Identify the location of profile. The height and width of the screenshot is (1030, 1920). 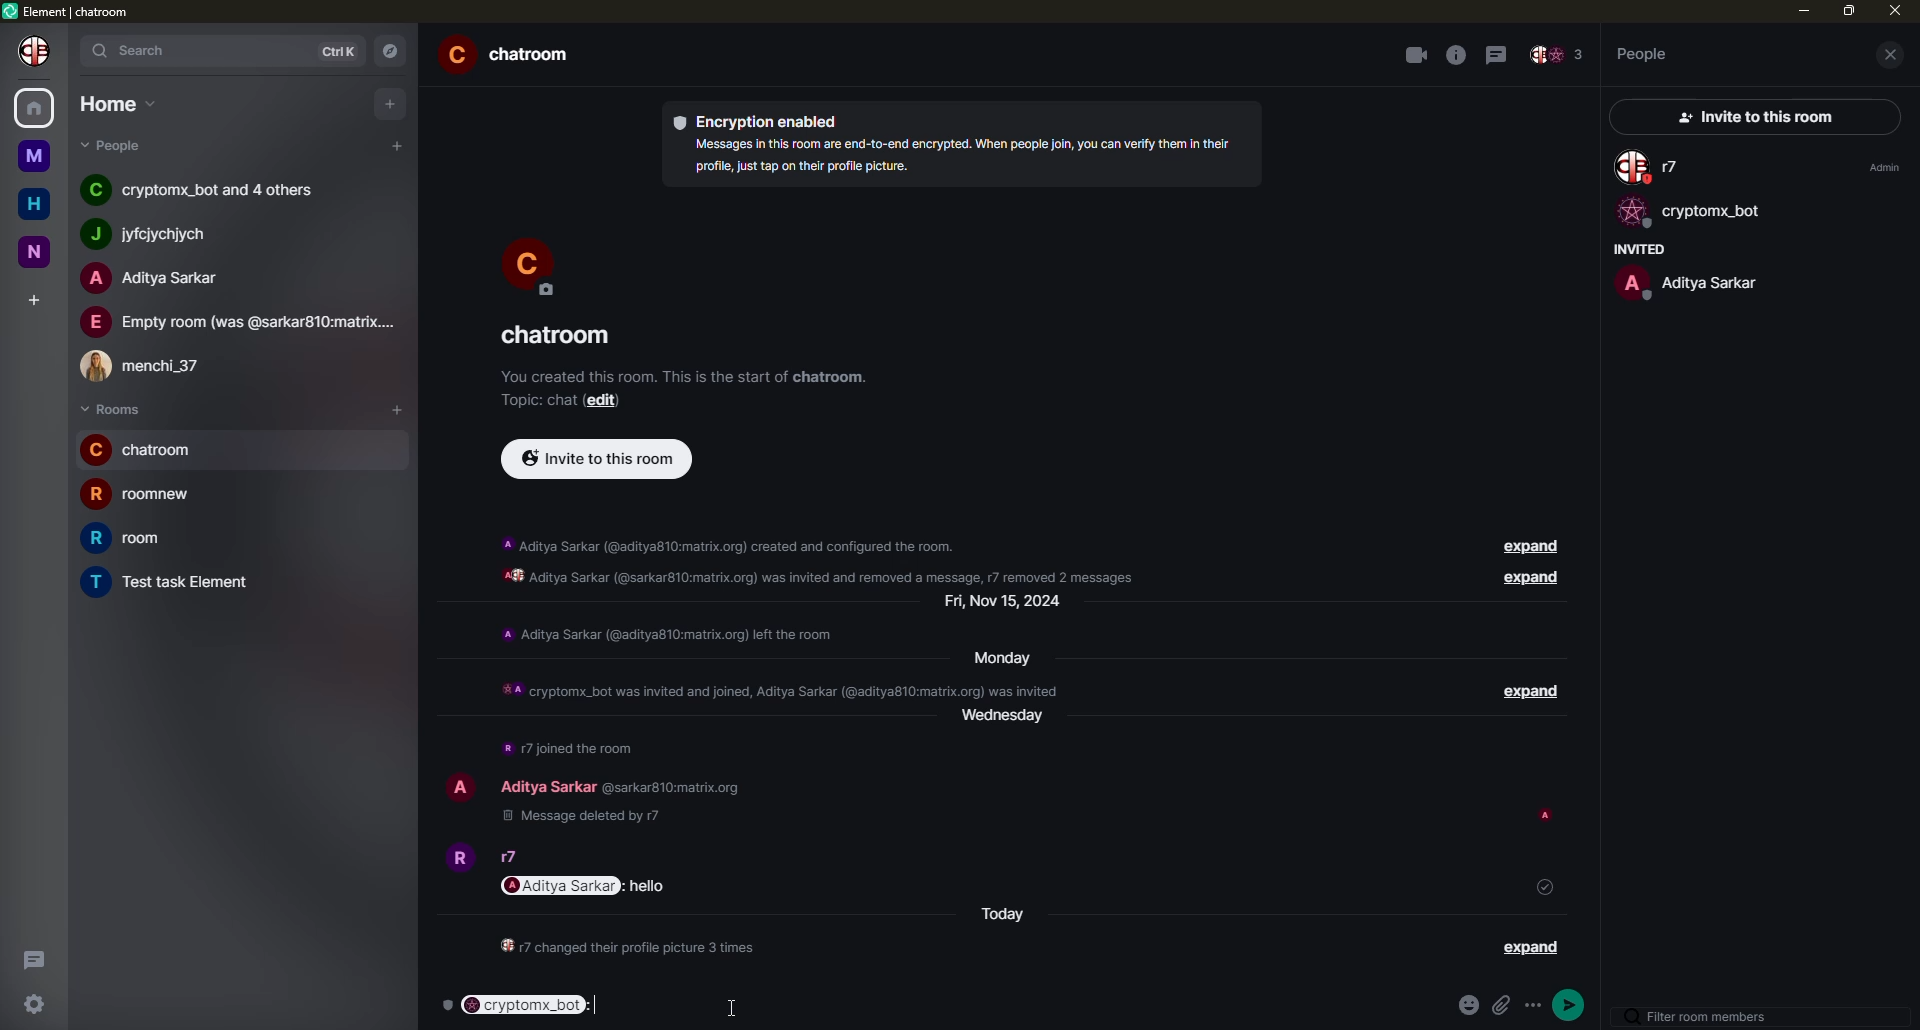
(456, 855).